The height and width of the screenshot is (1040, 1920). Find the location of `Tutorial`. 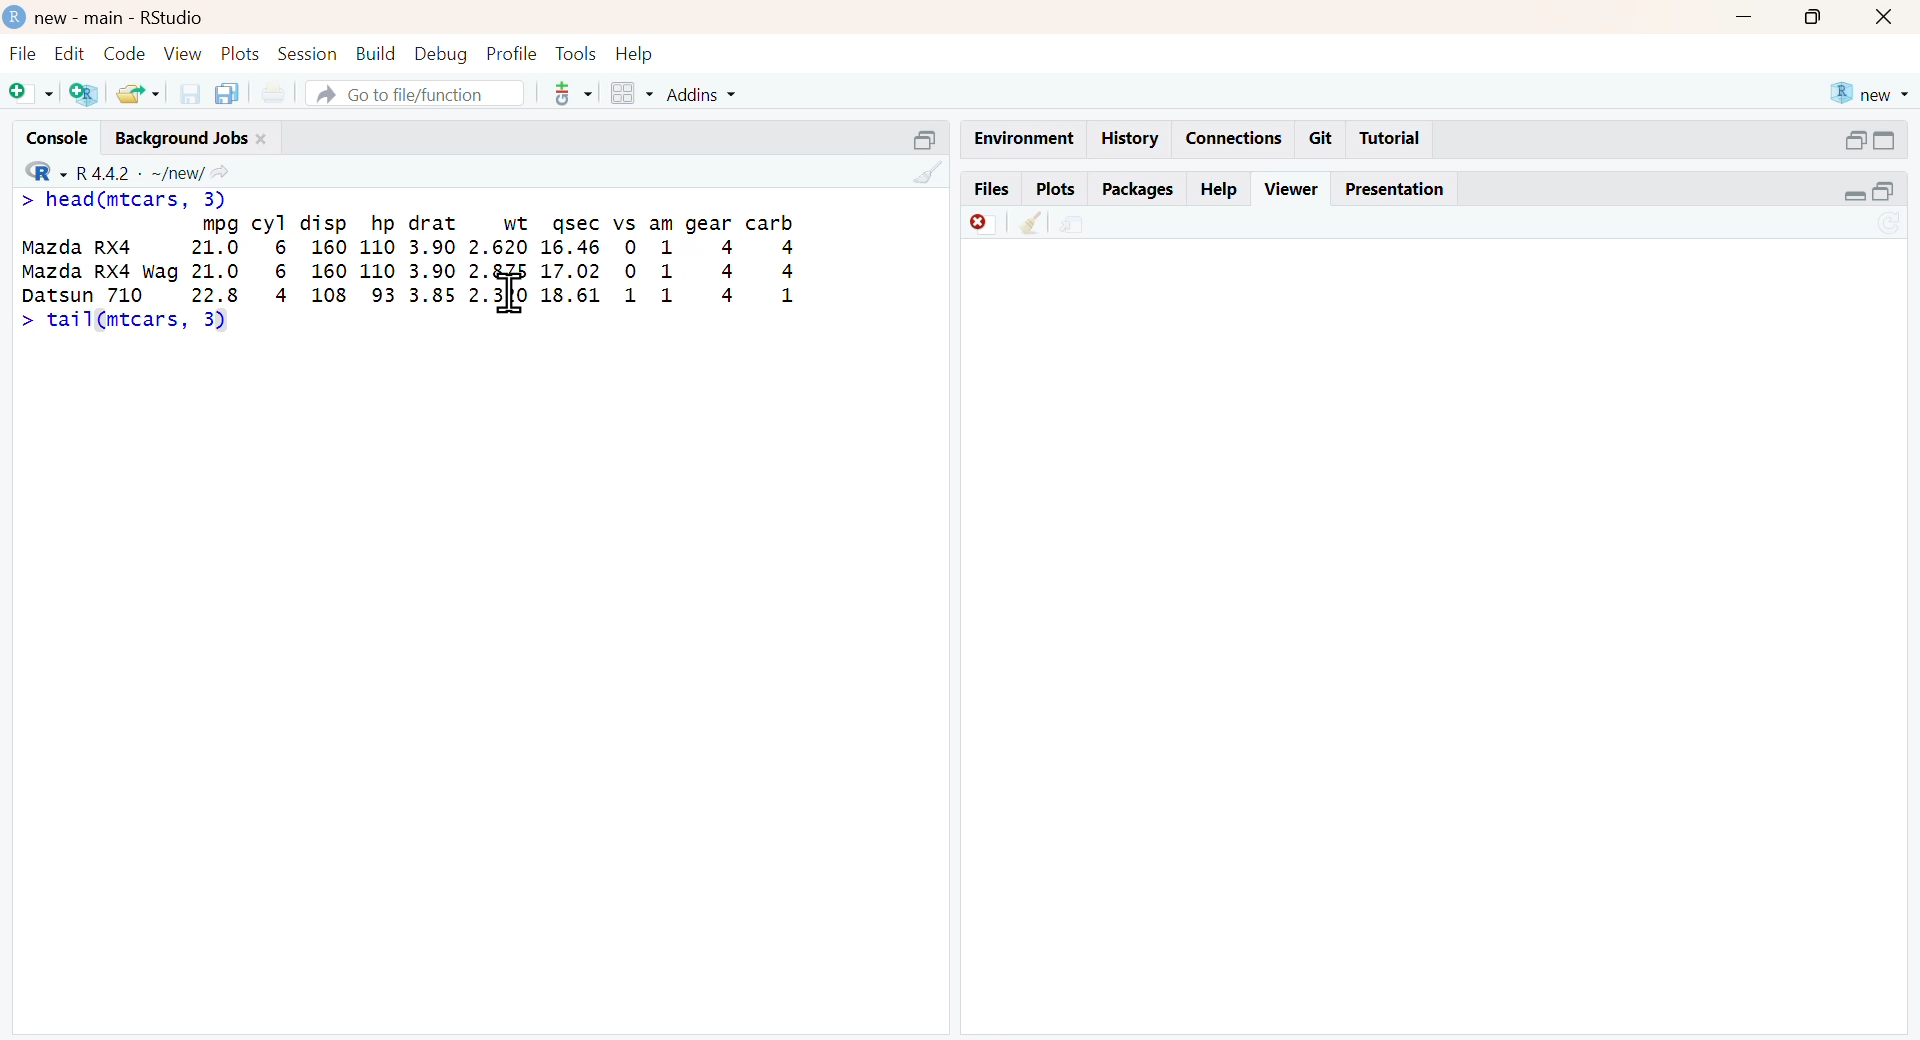

Tutorial is located at coordinates (1394, 139).